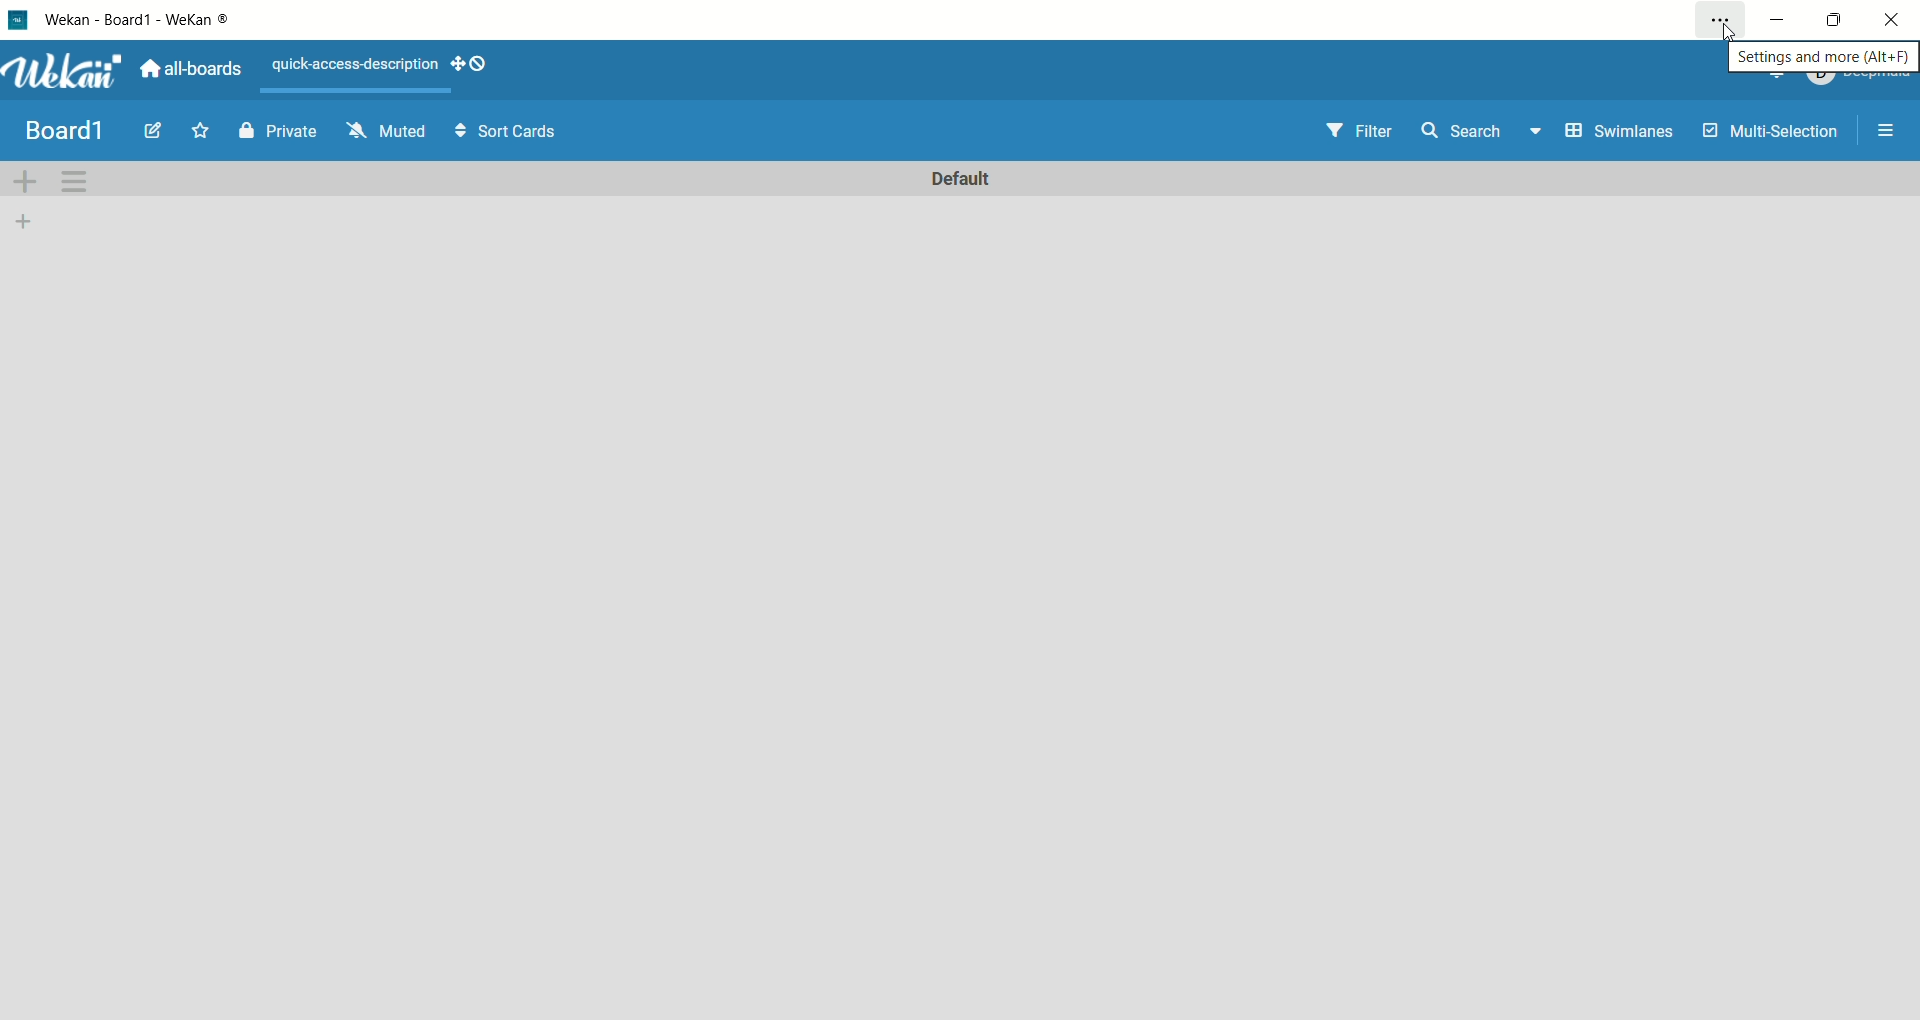  Describe the element at coordinates (75, 183) in the screenshot. I see `swimlane actions` at that location.